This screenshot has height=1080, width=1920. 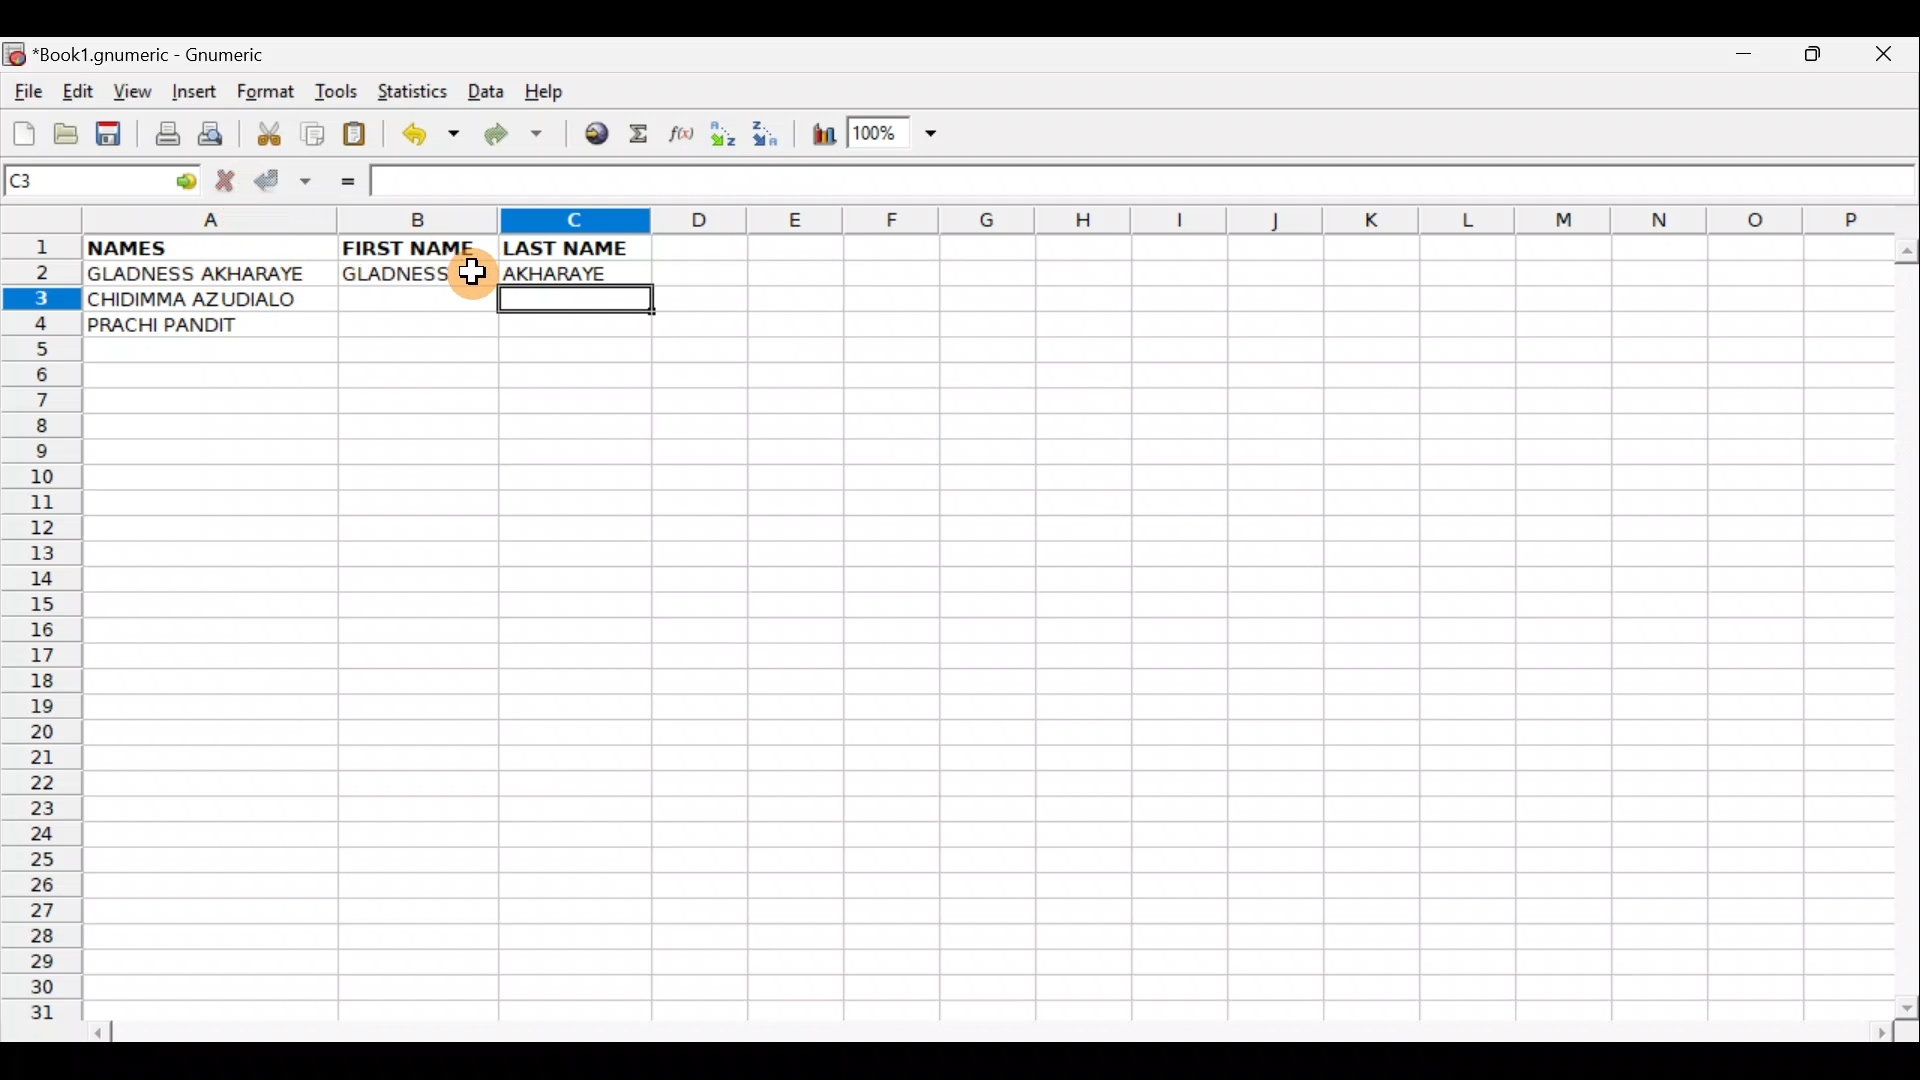 I want to click on NAMES, so click(x=187, y=246).